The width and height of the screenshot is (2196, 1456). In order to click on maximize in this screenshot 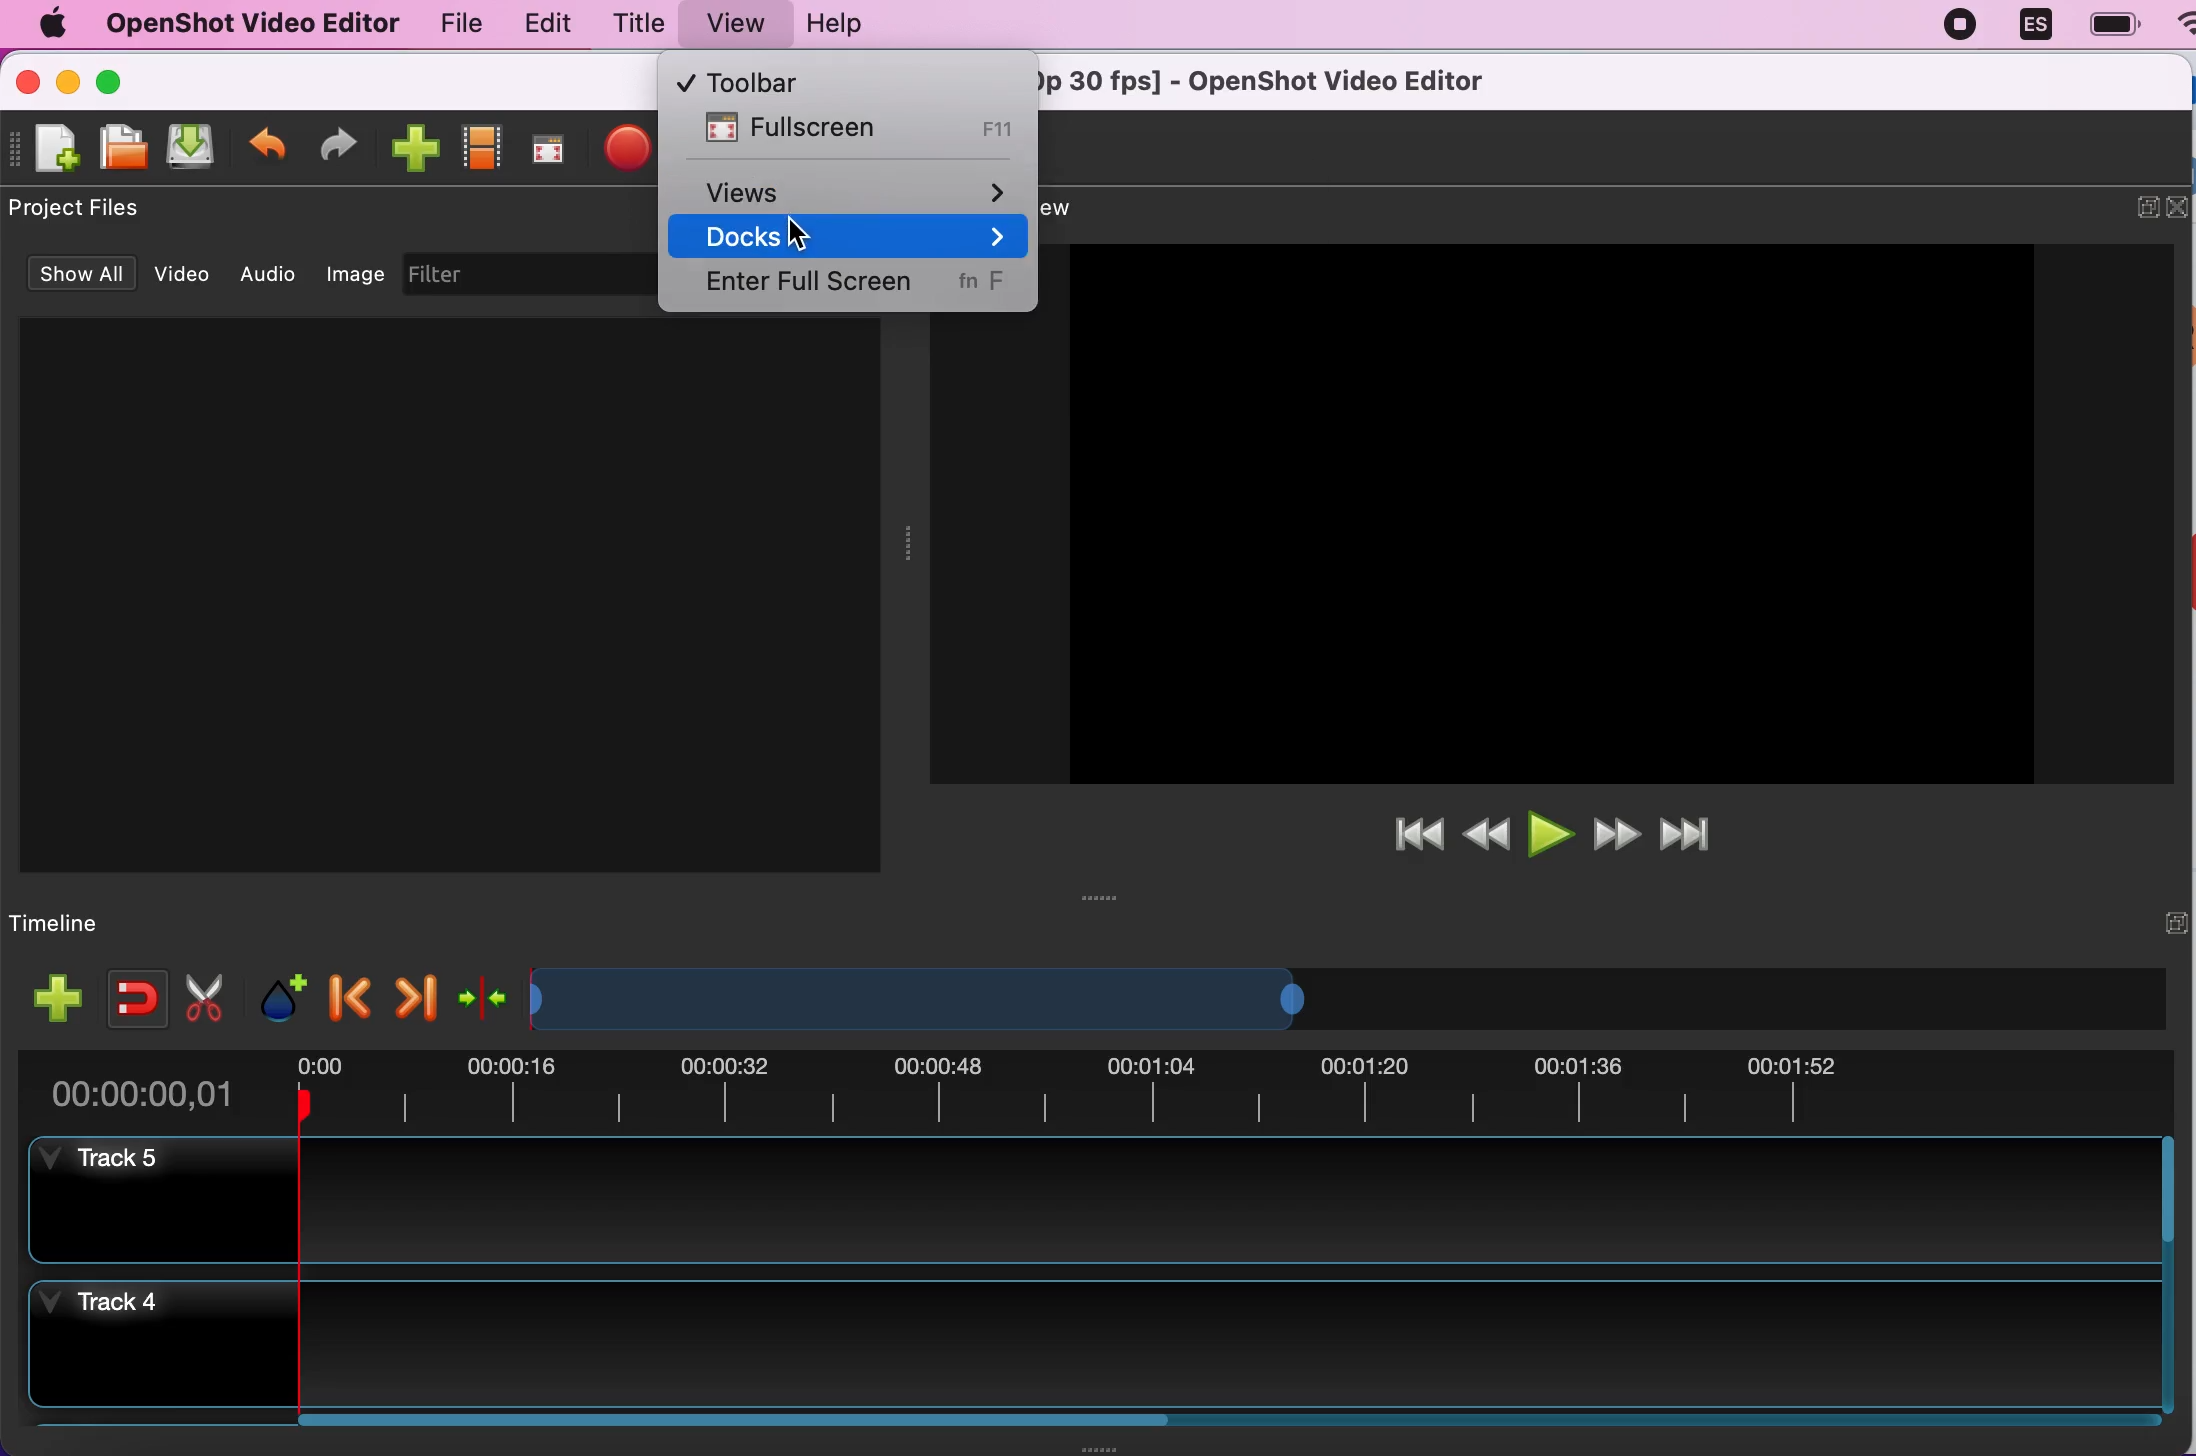, I will do `click(115, 80)`.